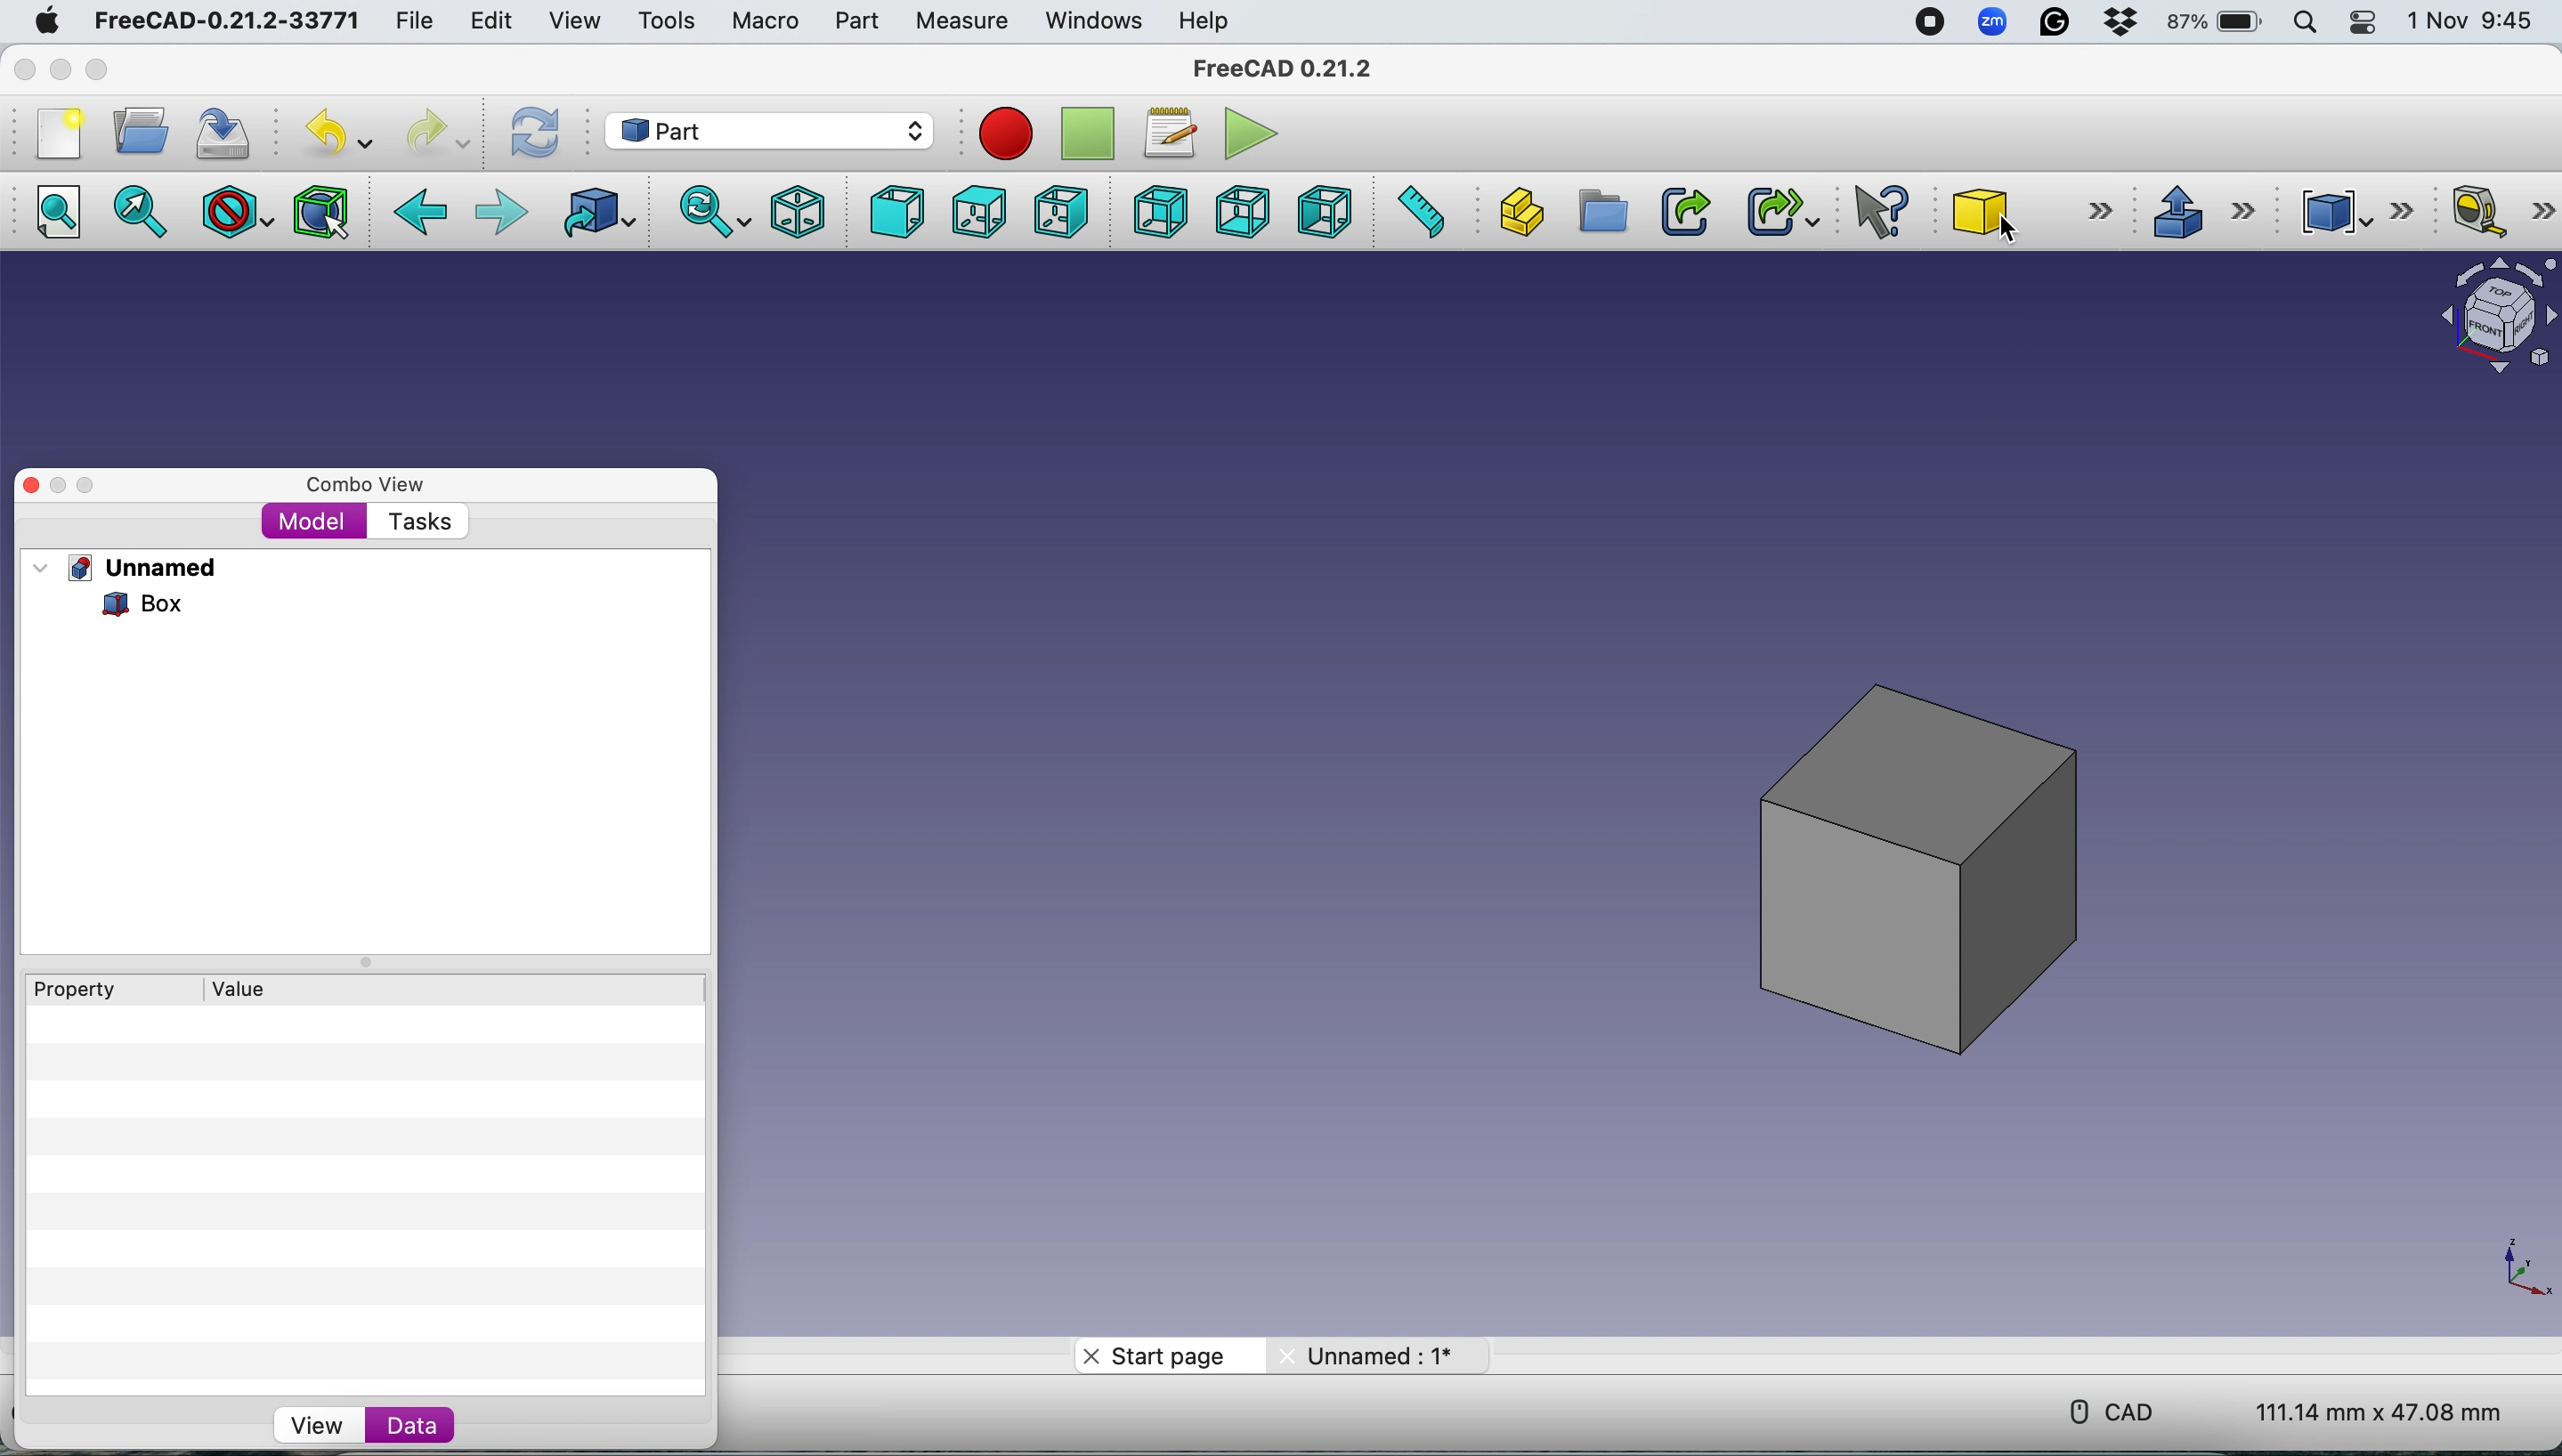 This screenshot has height=1456, width=2562. Describe the element at coordinates (1011, 136) in the screenshot. I see `Record macros` at that location.